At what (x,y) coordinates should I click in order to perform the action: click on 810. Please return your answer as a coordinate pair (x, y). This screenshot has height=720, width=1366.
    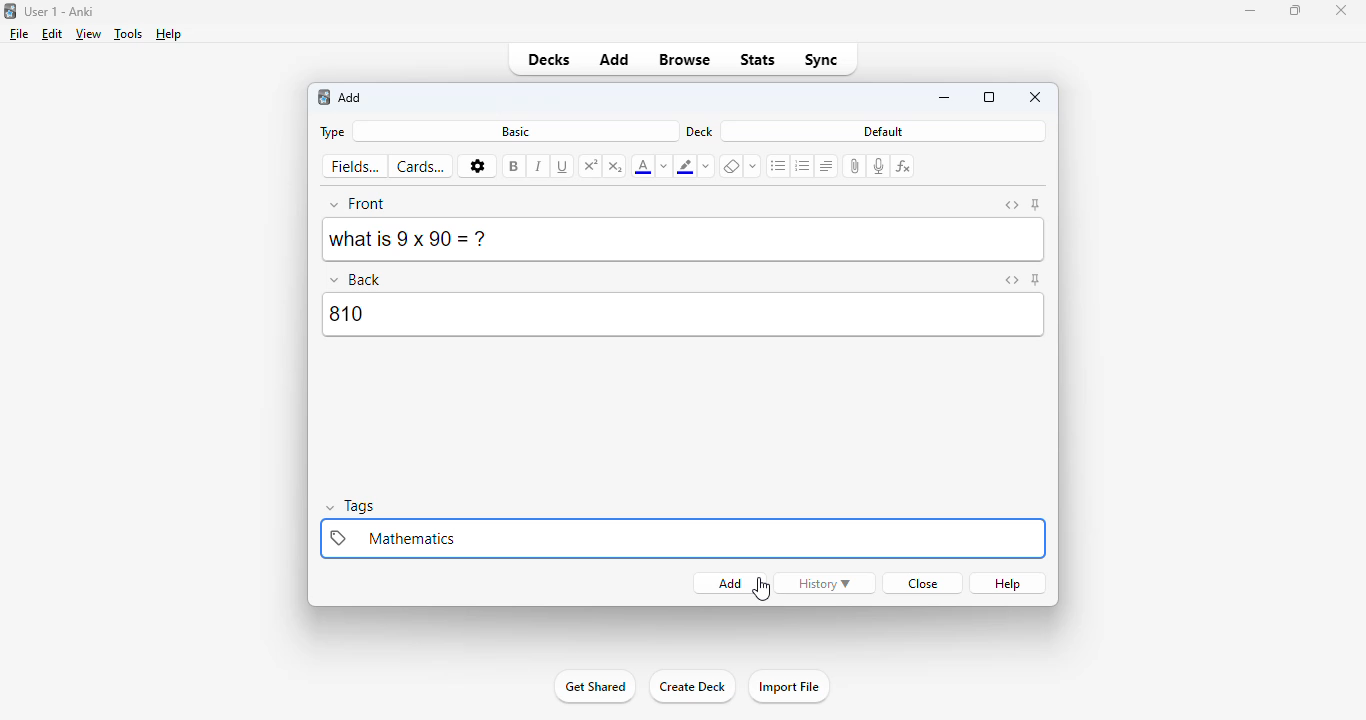
    Looking at the image, I should click on (685, 315).